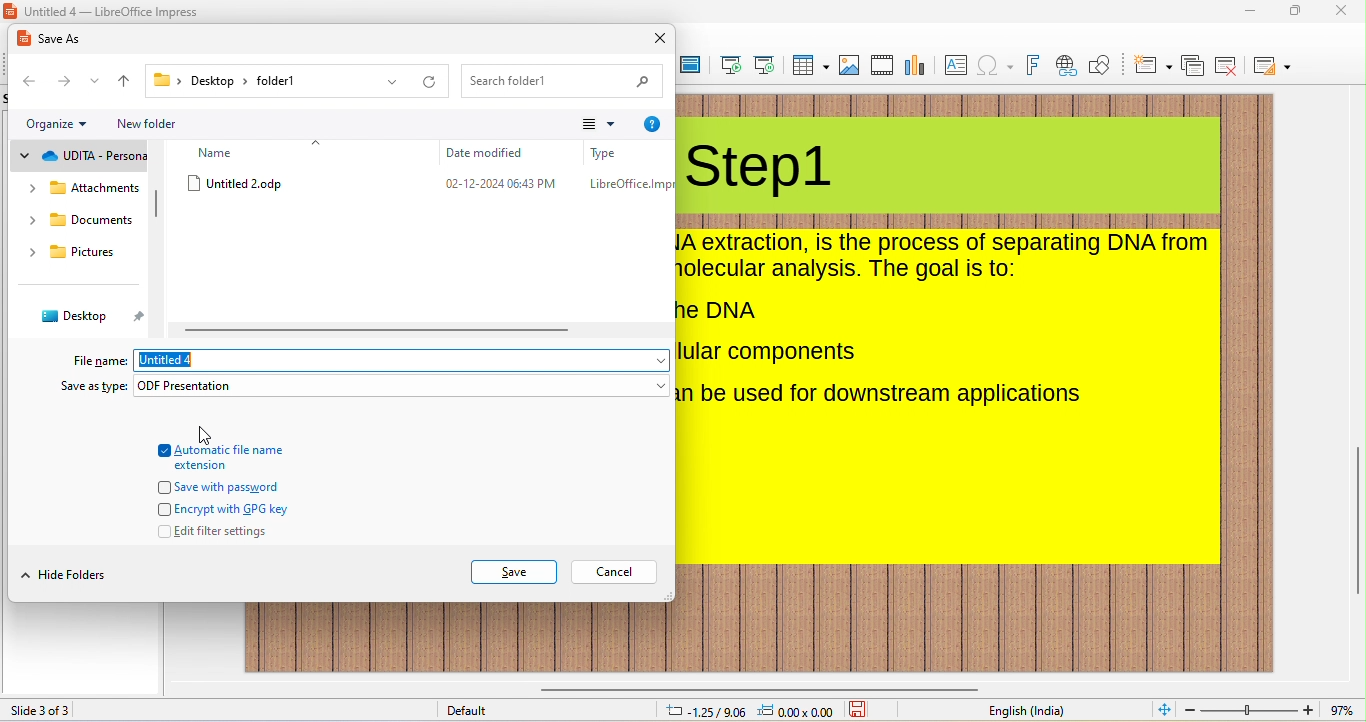 Image resolution: width=1366 pixels, height=722 pixels. Describe the element at coordinates (1193, 67) in the screenshot. I see `duplicate slide` at that location.